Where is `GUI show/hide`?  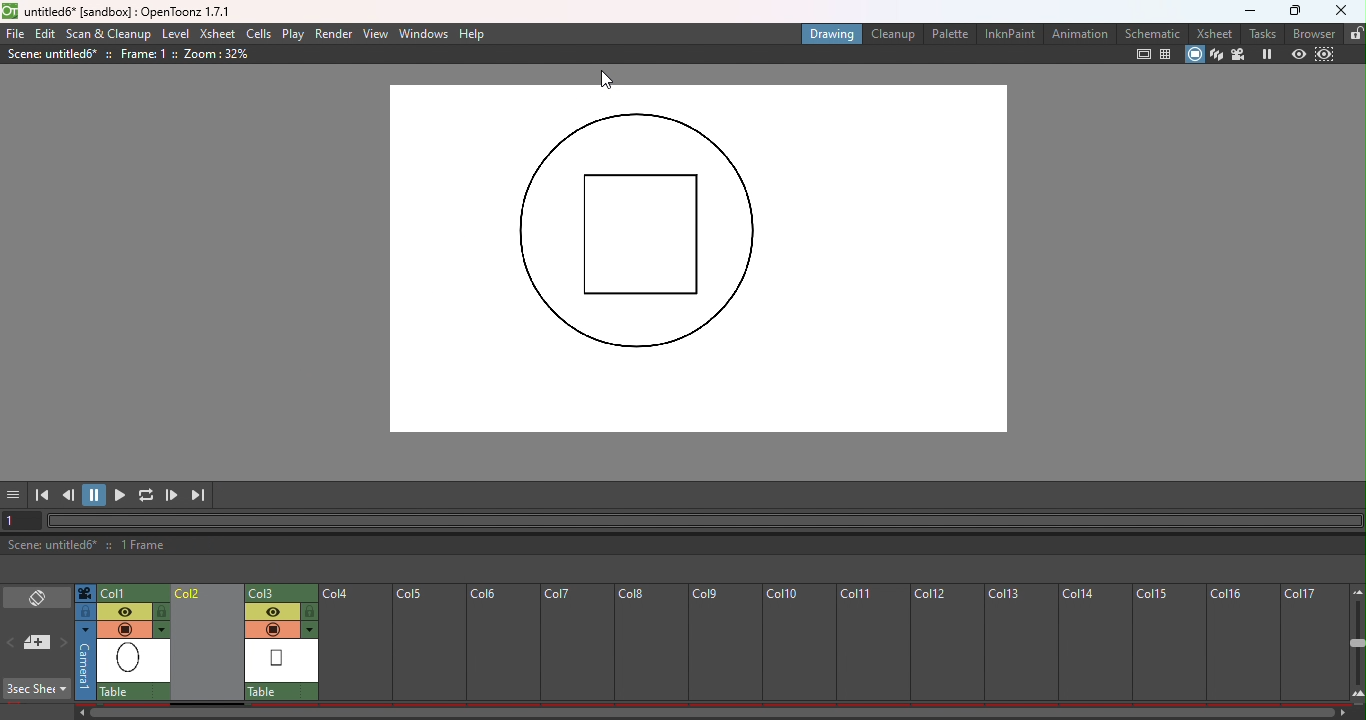 GUI show/hide is located at coordinates (16, 495).